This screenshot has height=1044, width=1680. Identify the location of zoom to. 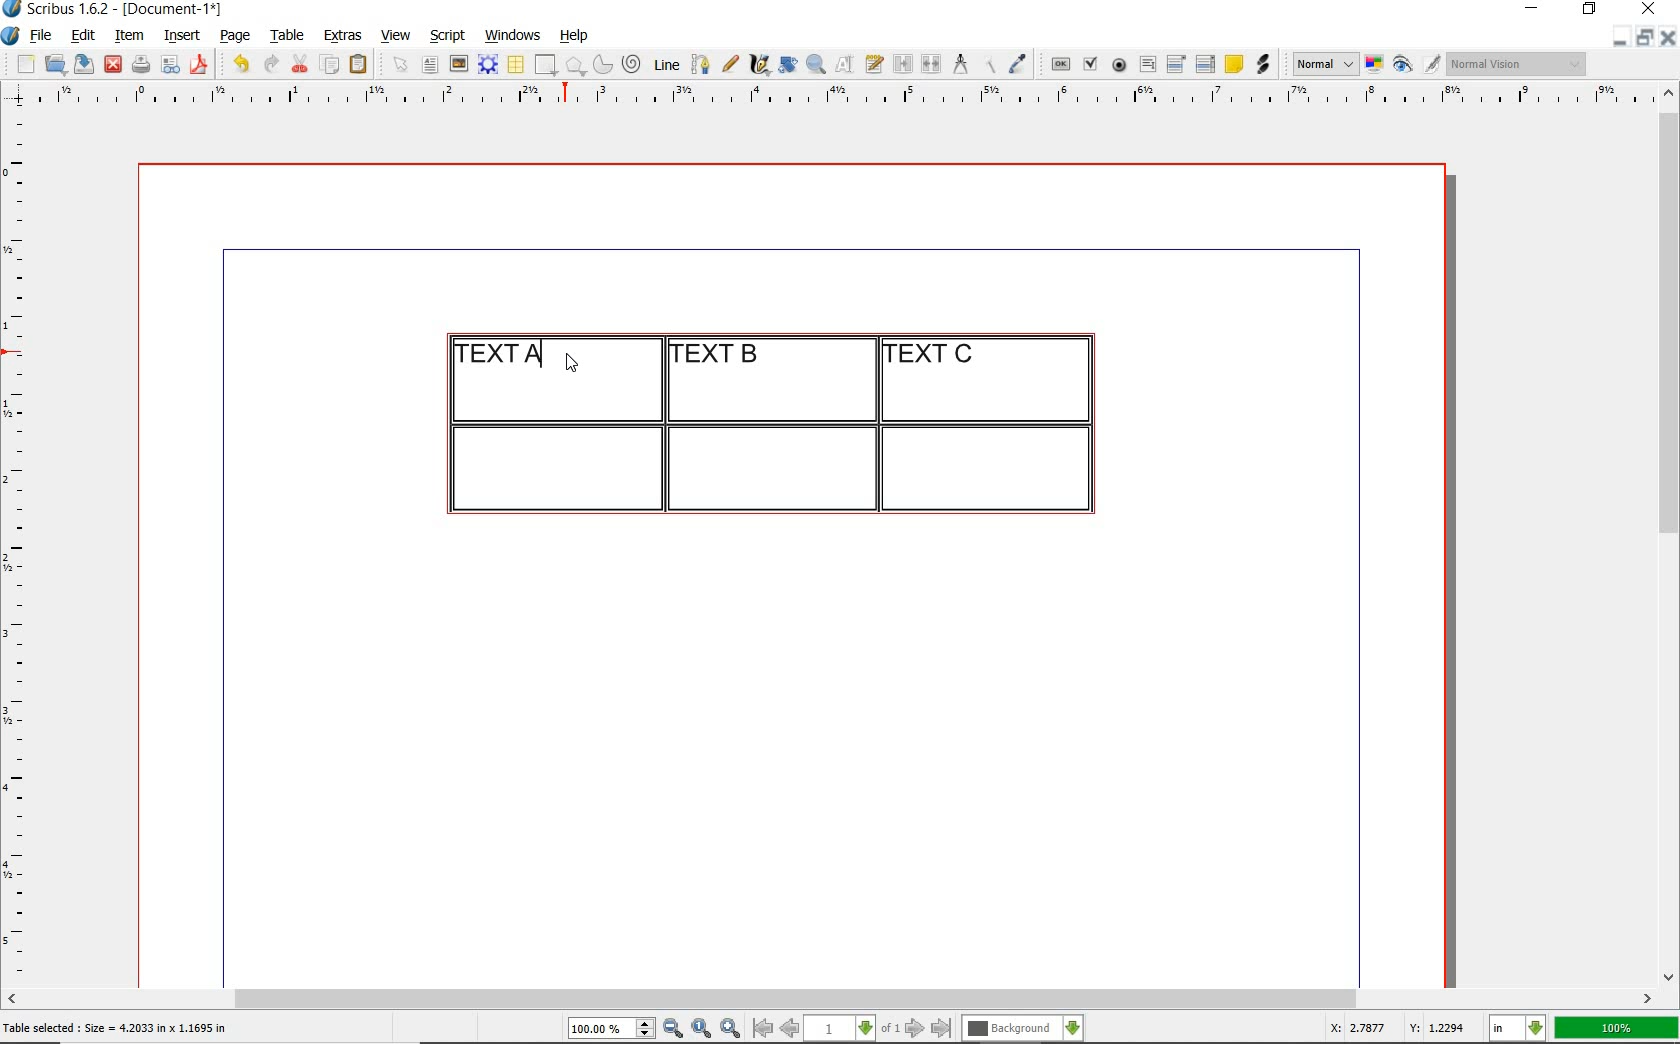
(702, 1029).